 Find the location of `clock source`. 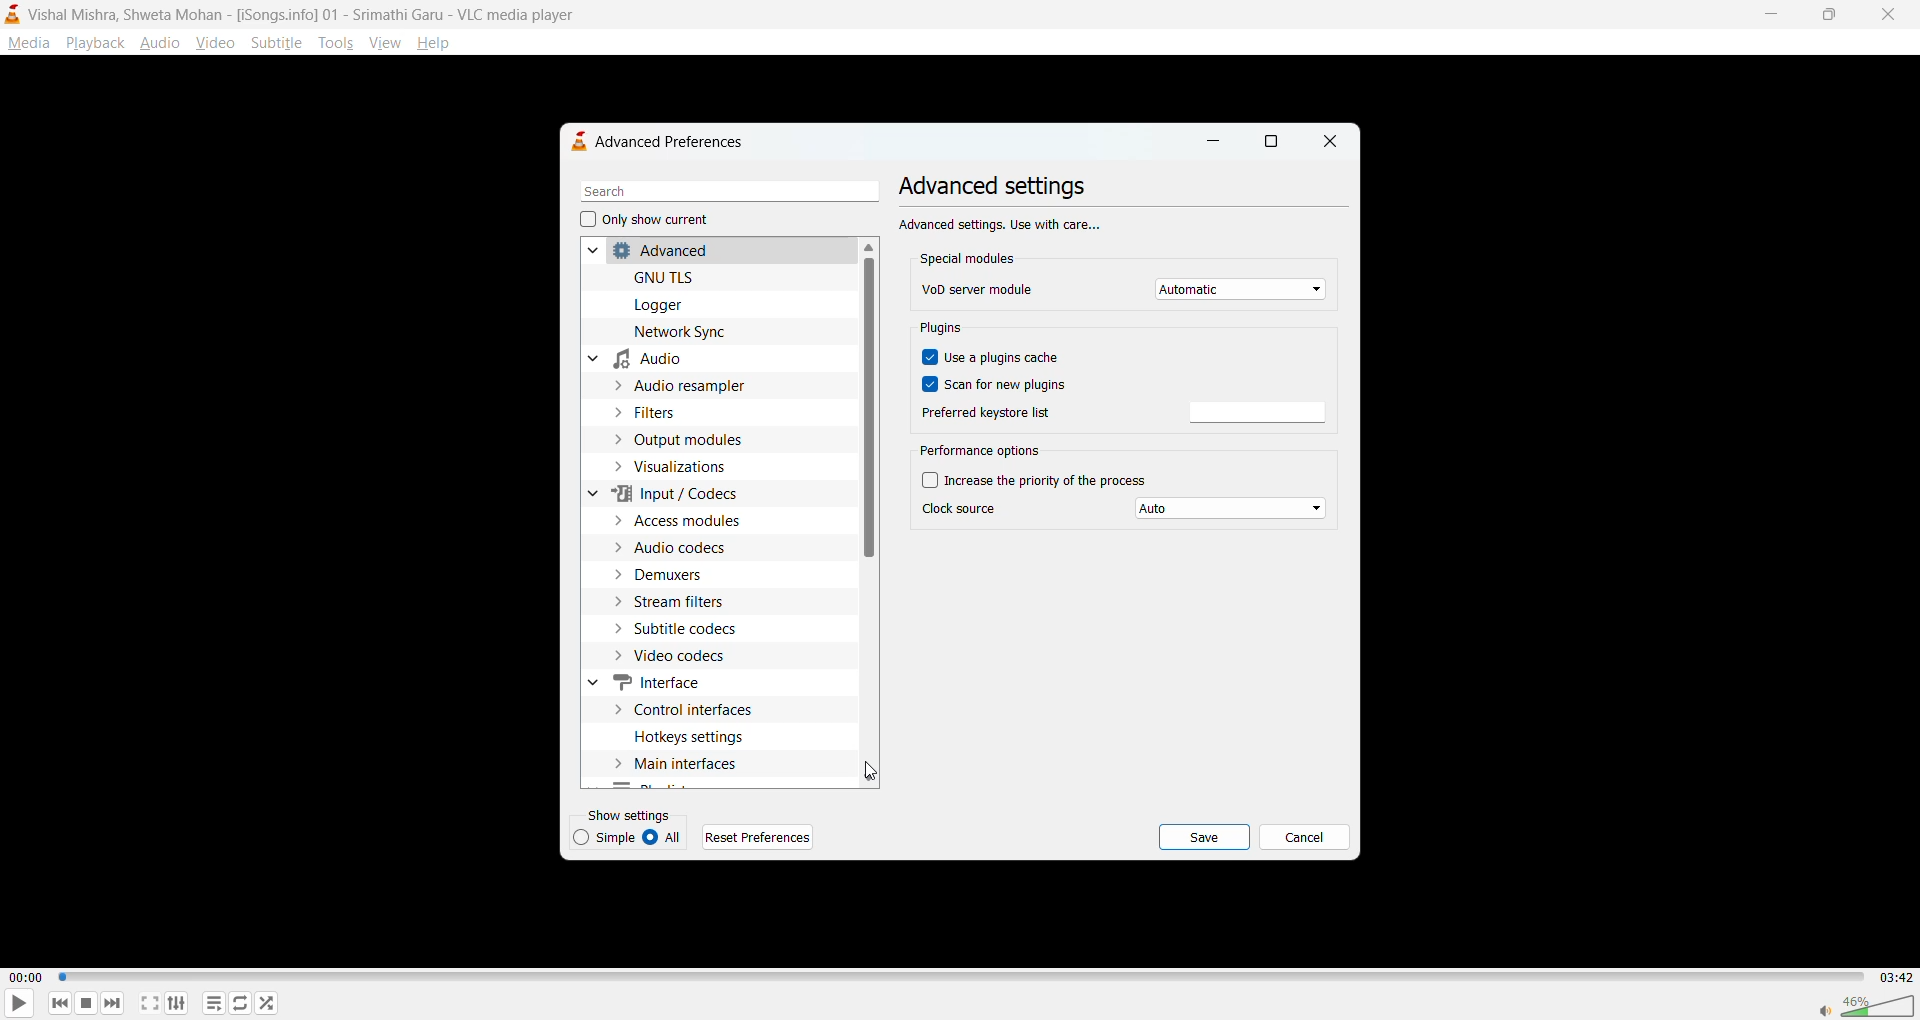

clock source is located at coordinates (961, 507).